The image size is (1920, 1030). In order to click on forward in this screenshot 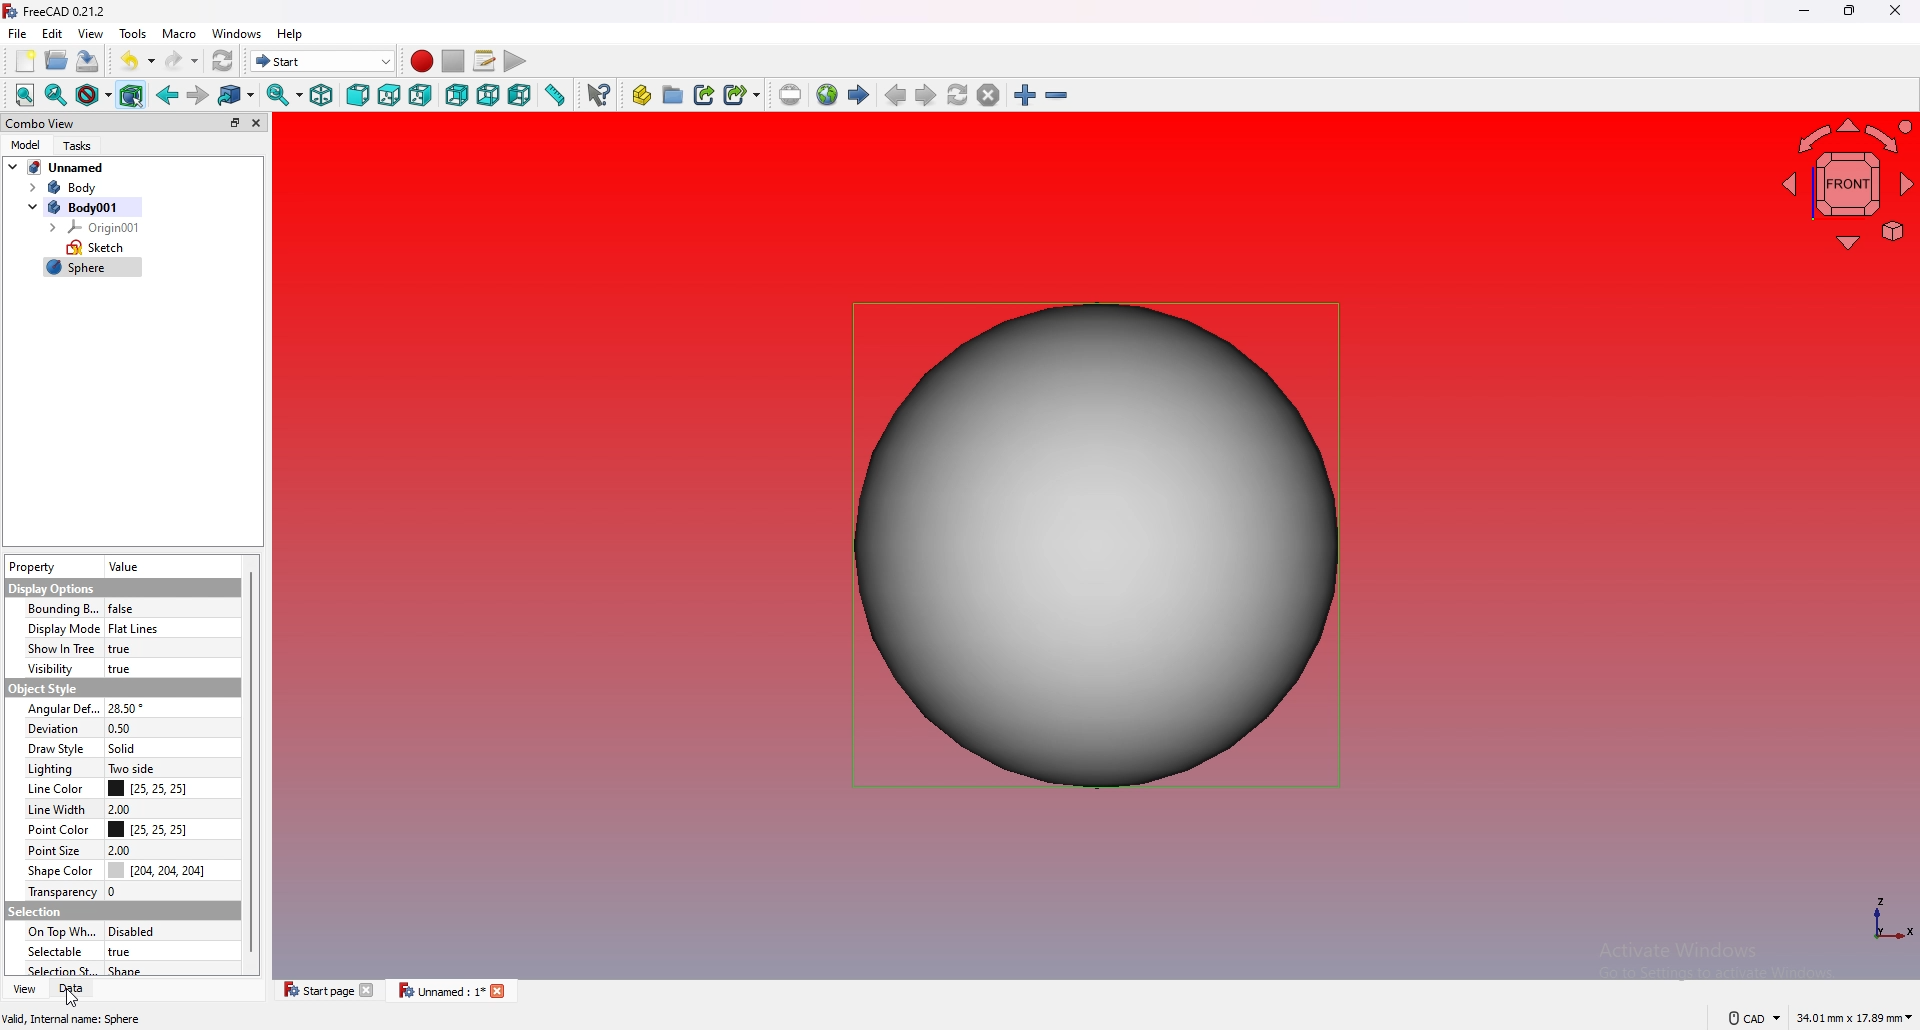, I will do `click(196, 95)`.